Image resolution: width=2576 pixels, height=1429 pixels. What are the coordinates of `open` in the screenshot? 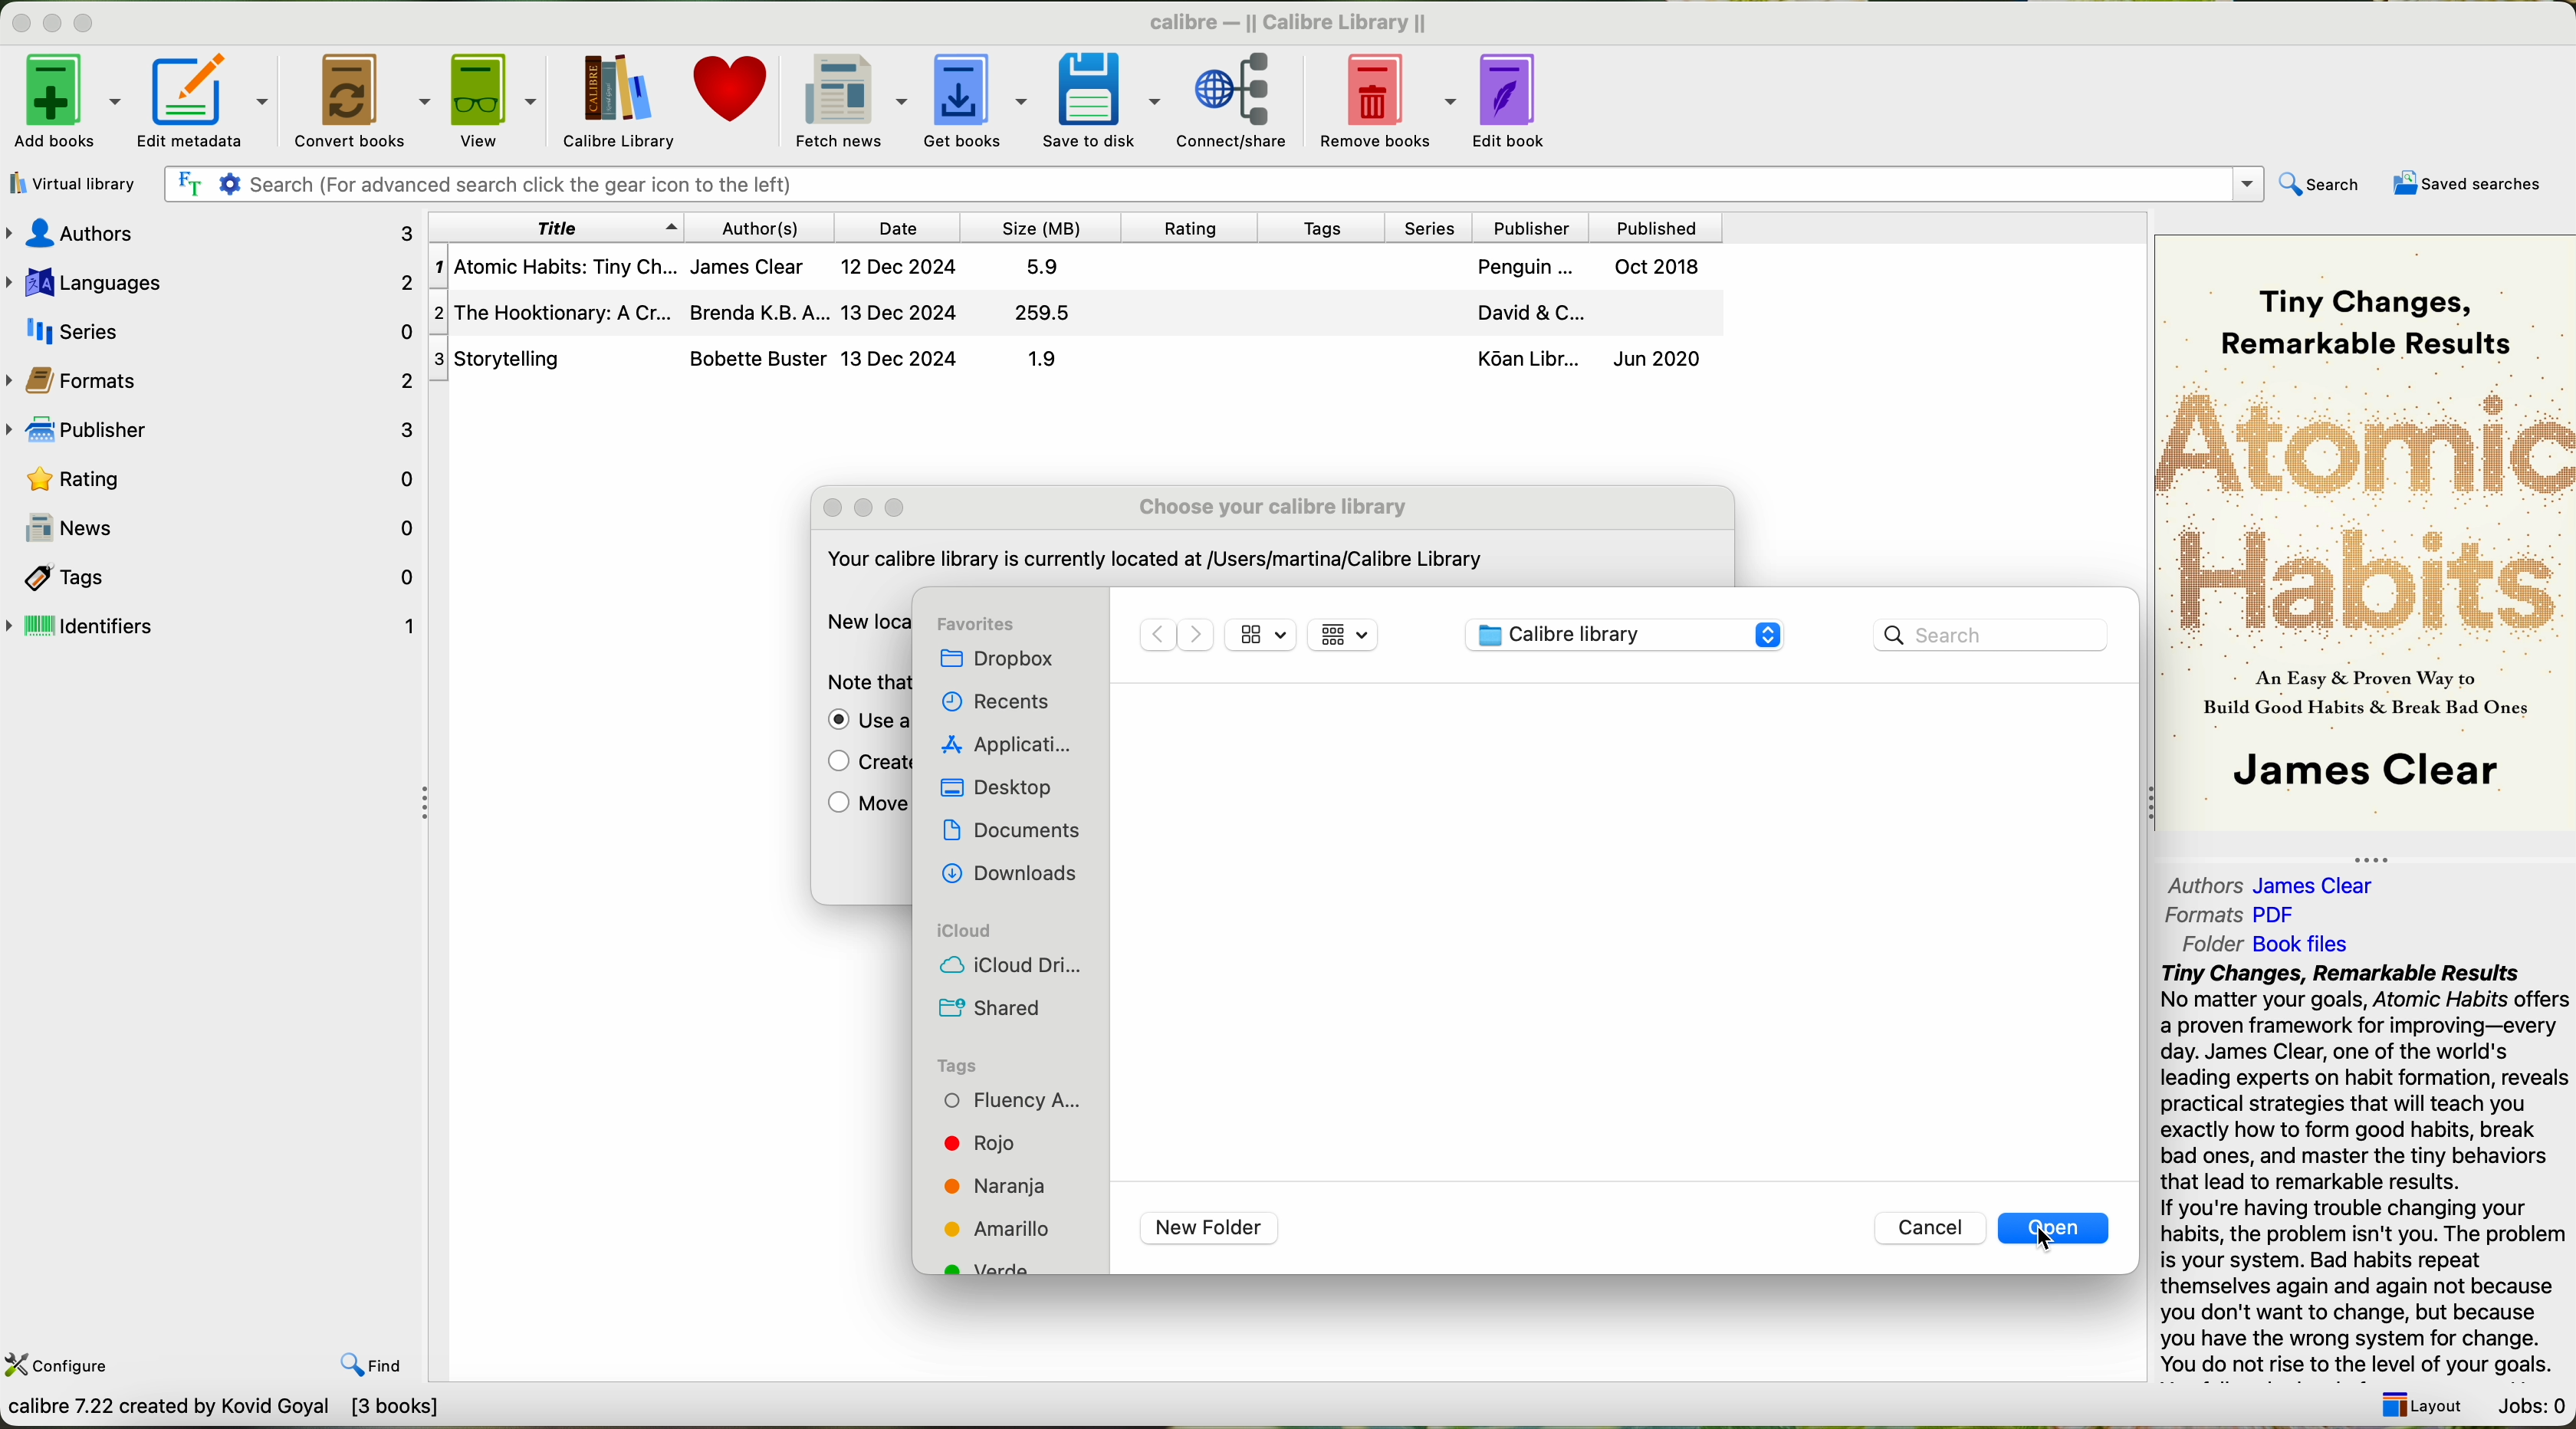 It's located at (2053, 1228).